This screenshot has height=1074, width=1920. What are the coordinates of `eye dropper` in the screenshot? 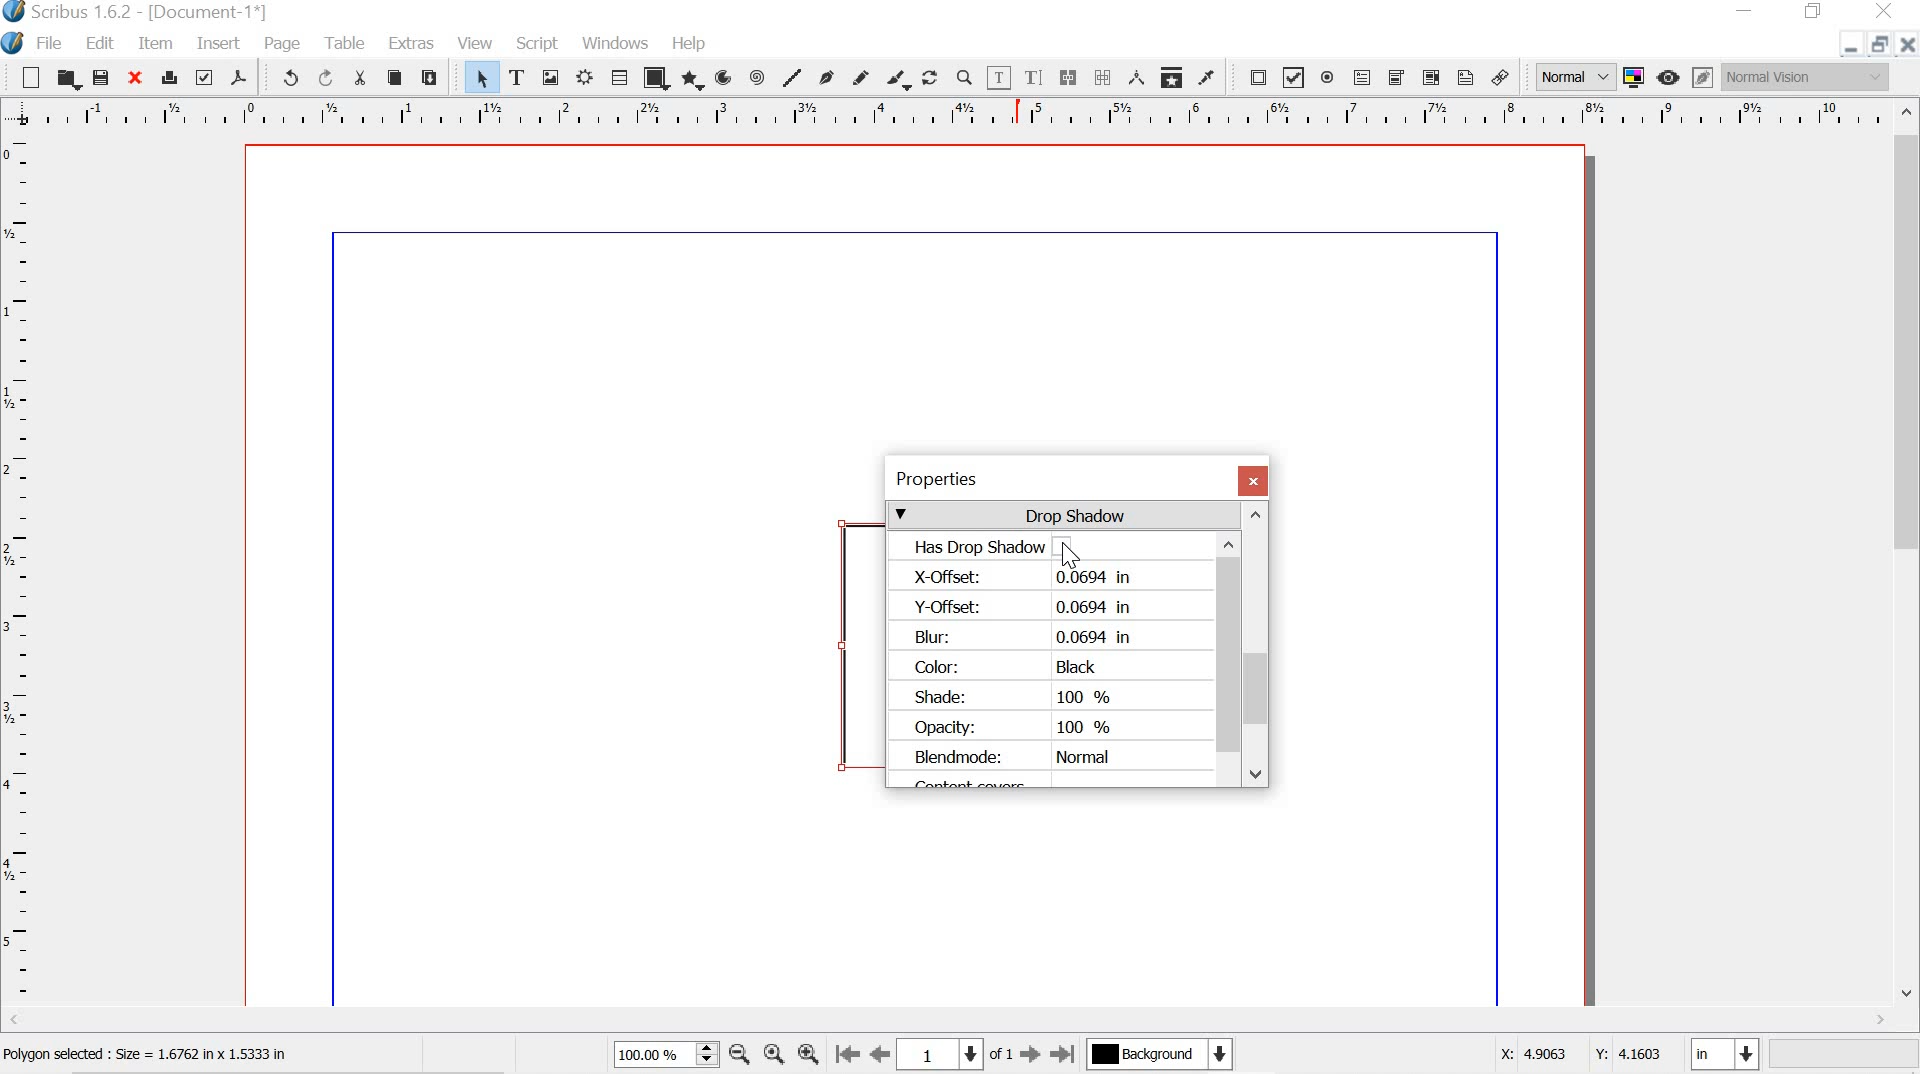 It's located at (1206, 78).